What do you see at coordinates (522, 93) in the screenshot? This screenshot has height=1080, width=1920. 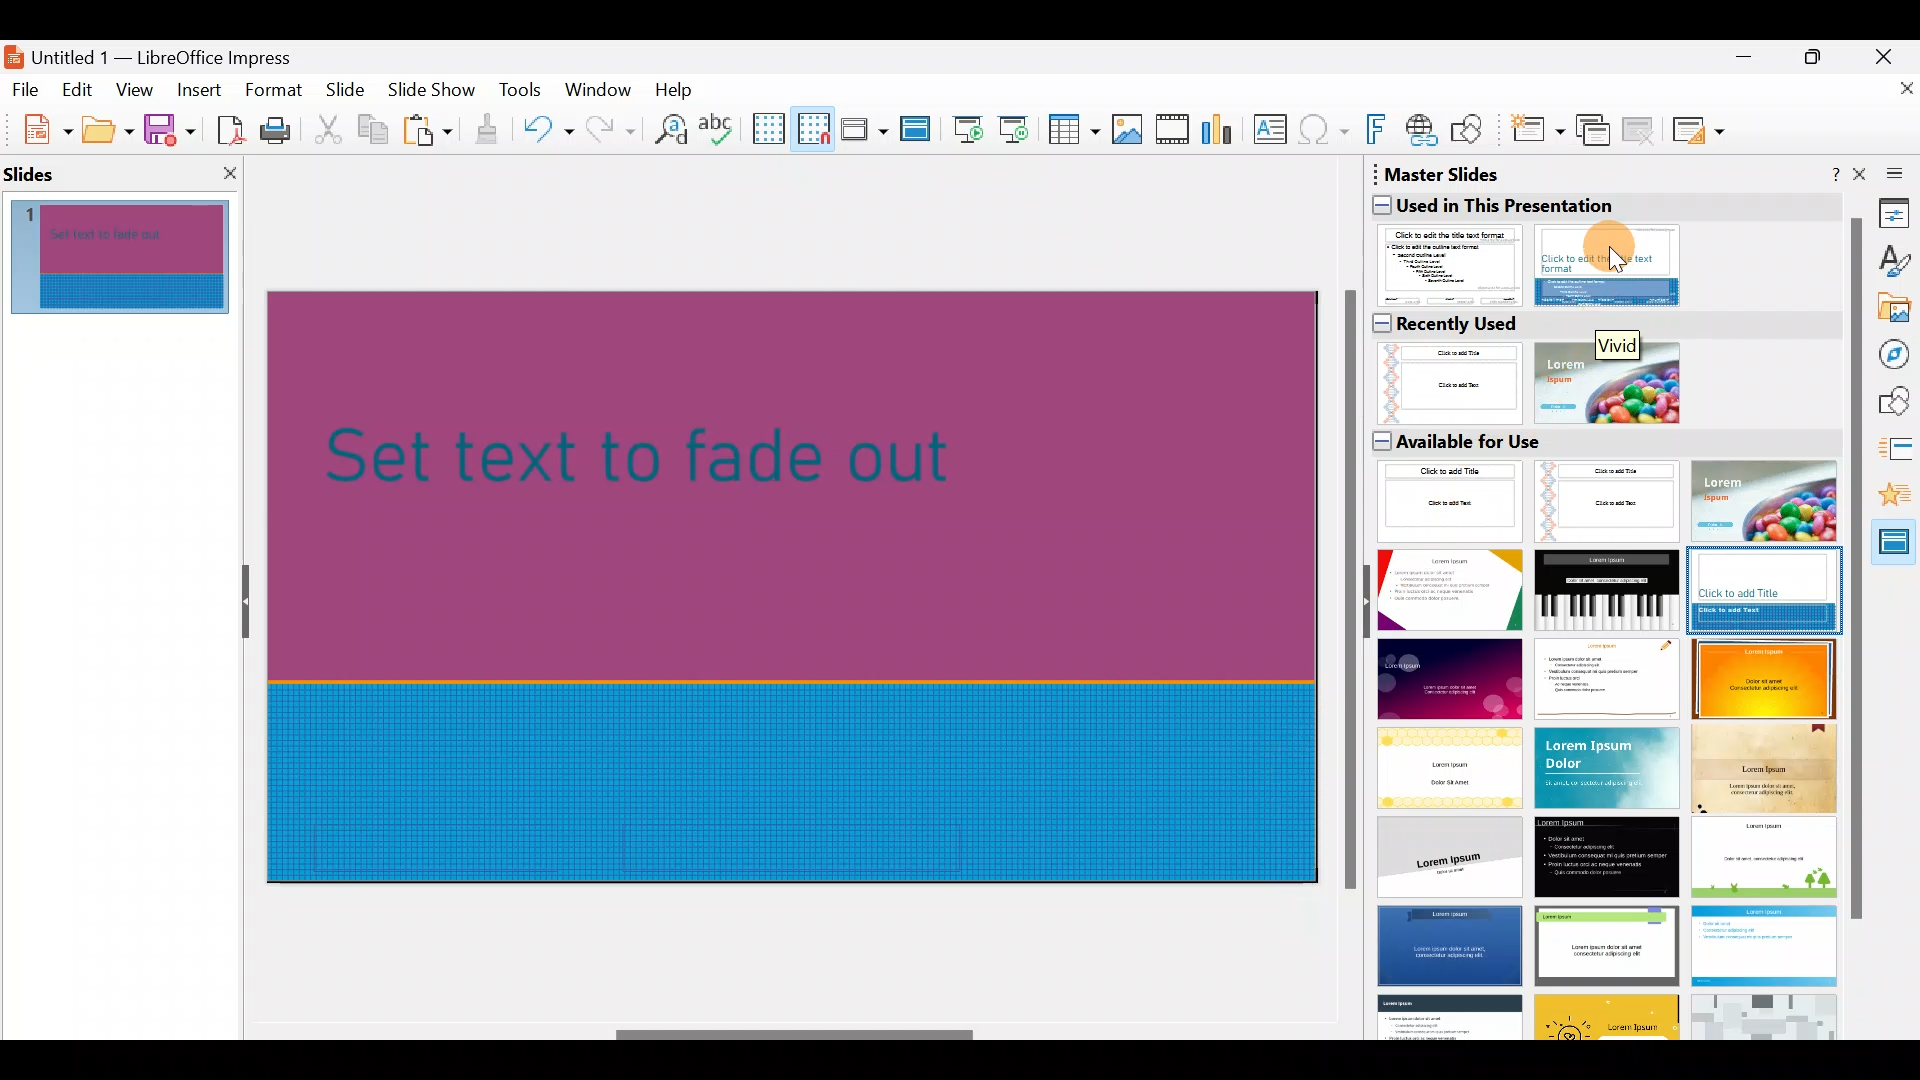 I see `Tools` at bounding box center [522, 93].